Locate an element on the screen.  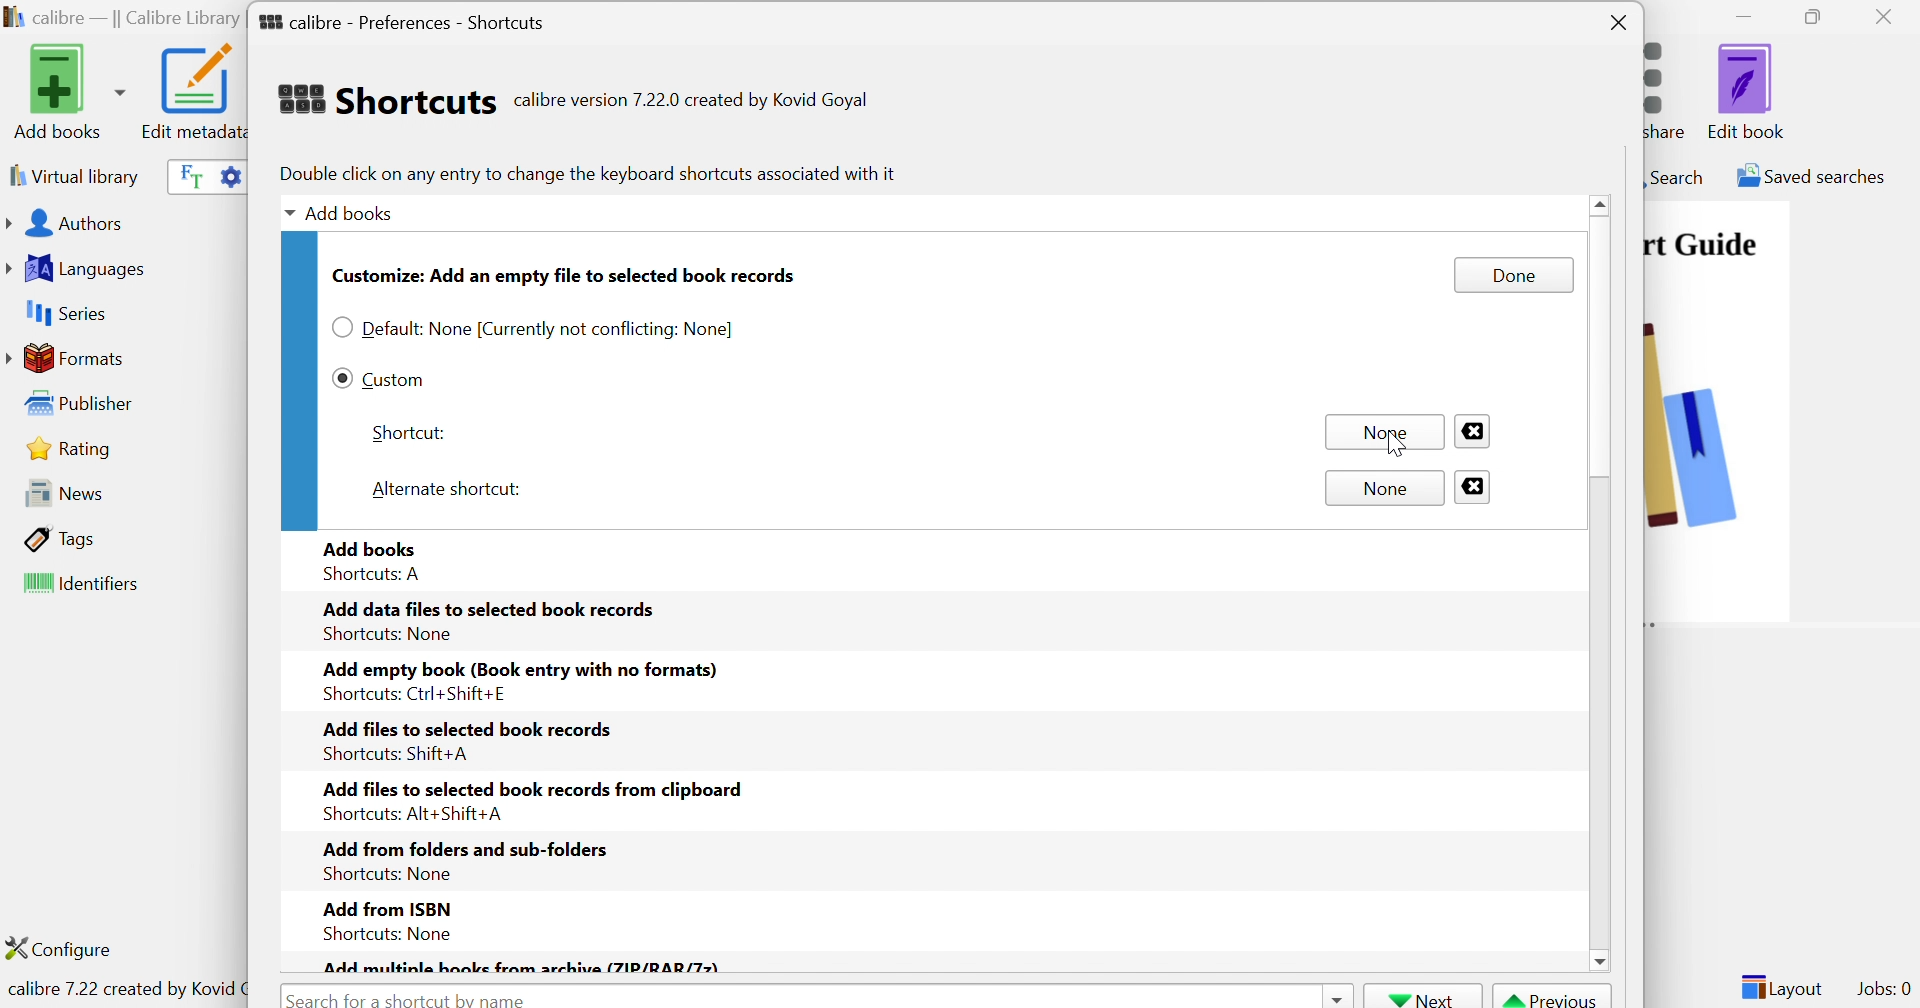
Shortcuts: None is located at coordinates (388, 634).